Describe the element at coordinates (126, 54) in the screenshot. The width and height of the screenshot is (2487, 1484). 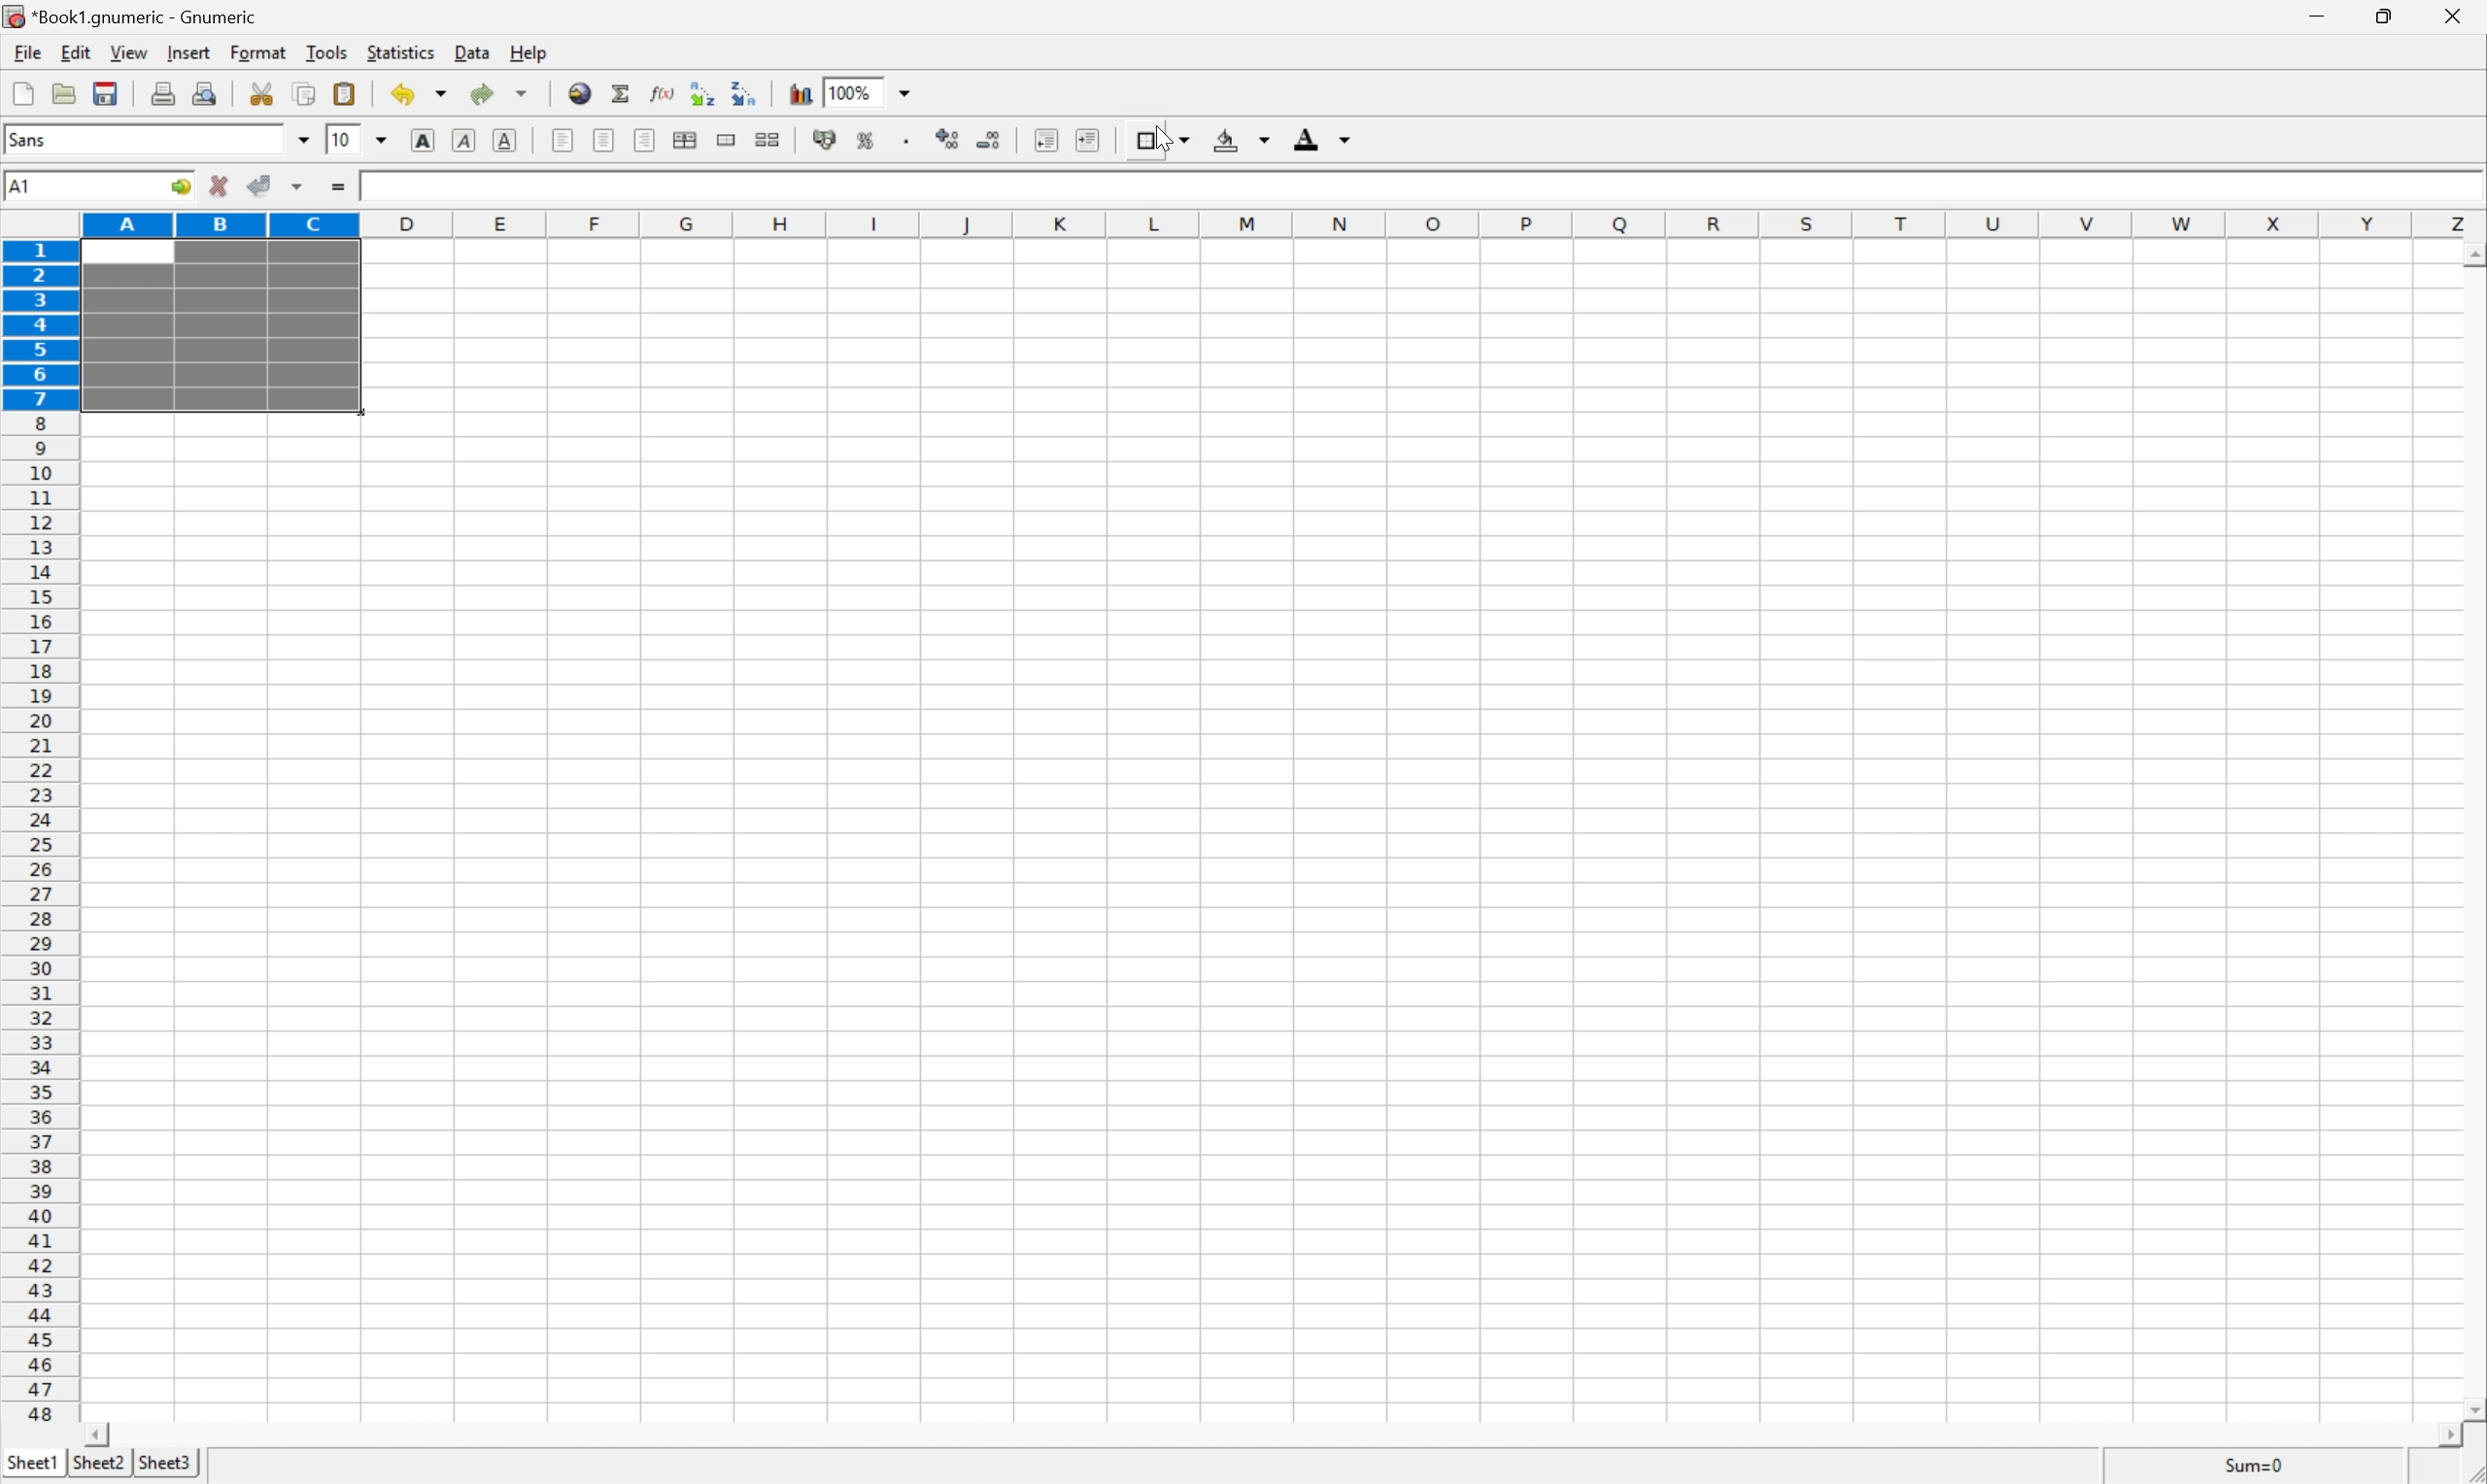
I see `view` at that location.